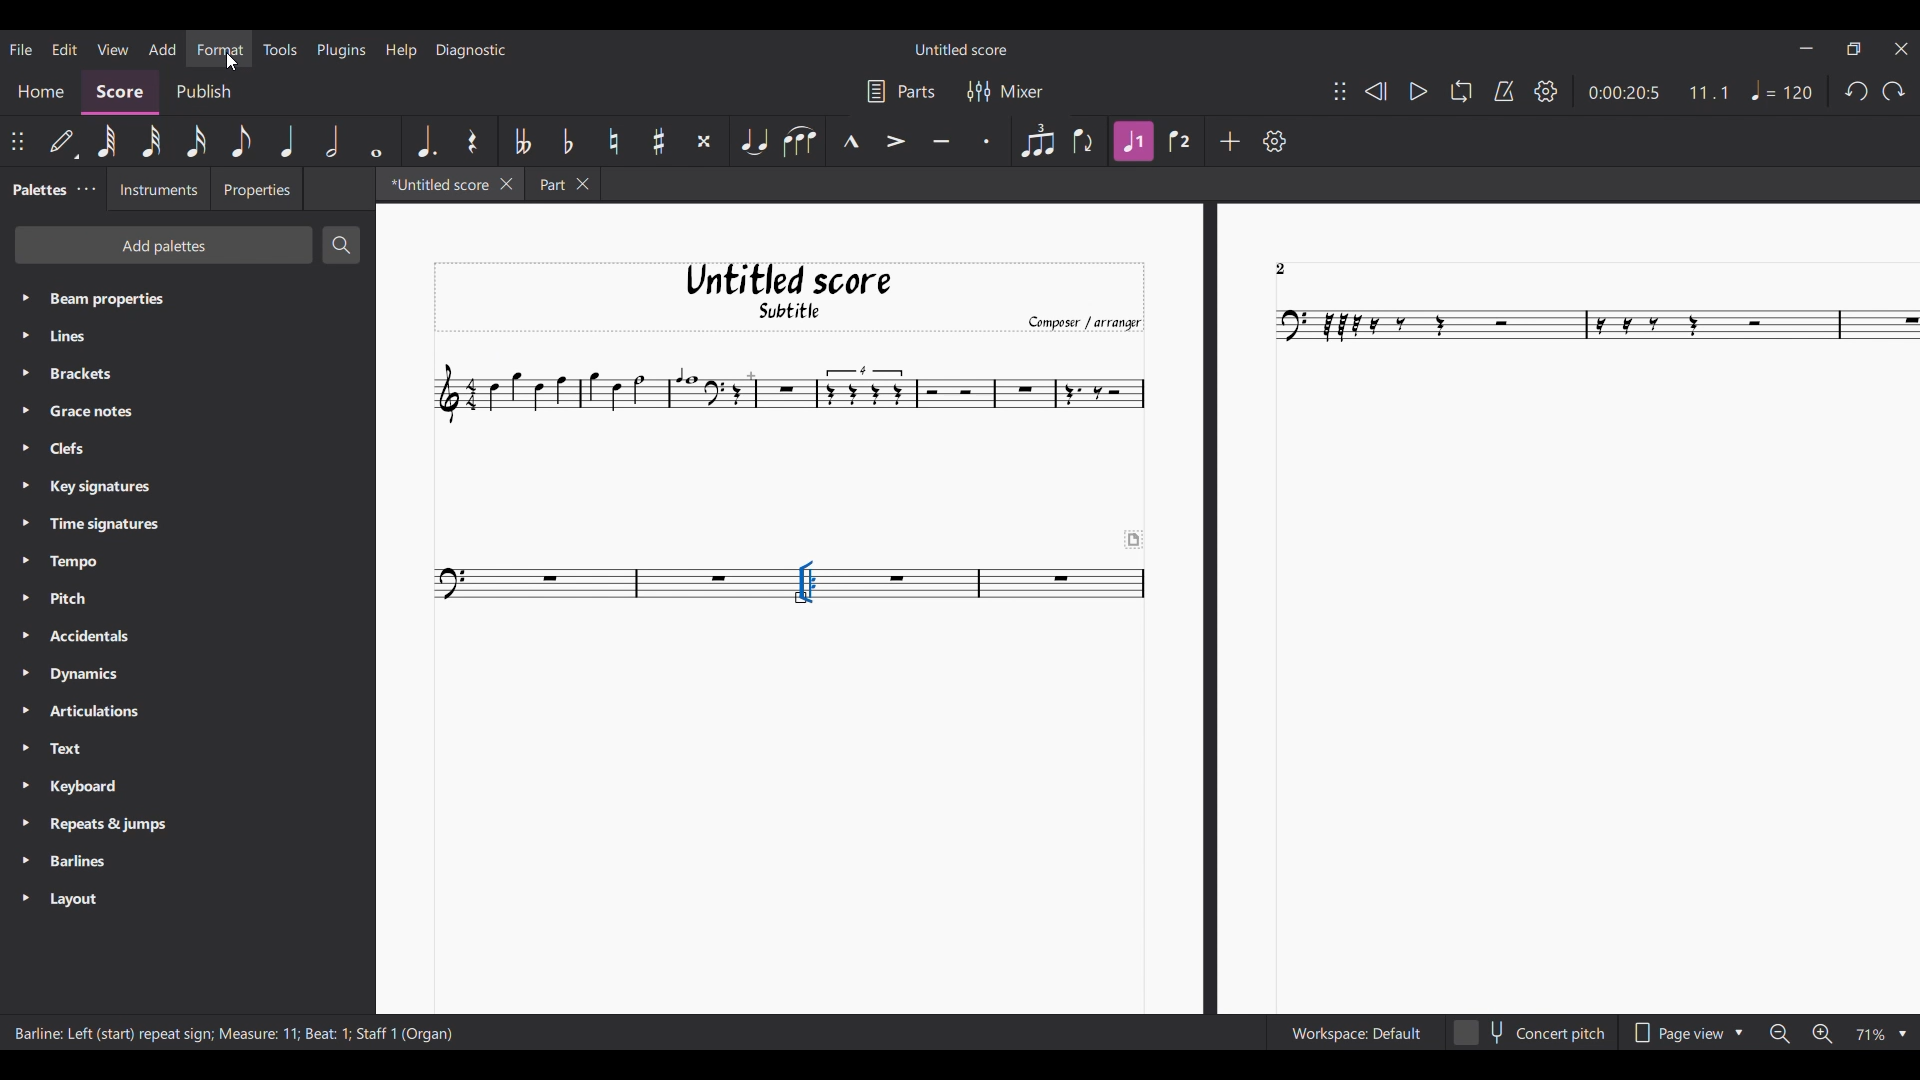 The image size is (1920, 1080). I want to click on Settings, so click(1547, 91).